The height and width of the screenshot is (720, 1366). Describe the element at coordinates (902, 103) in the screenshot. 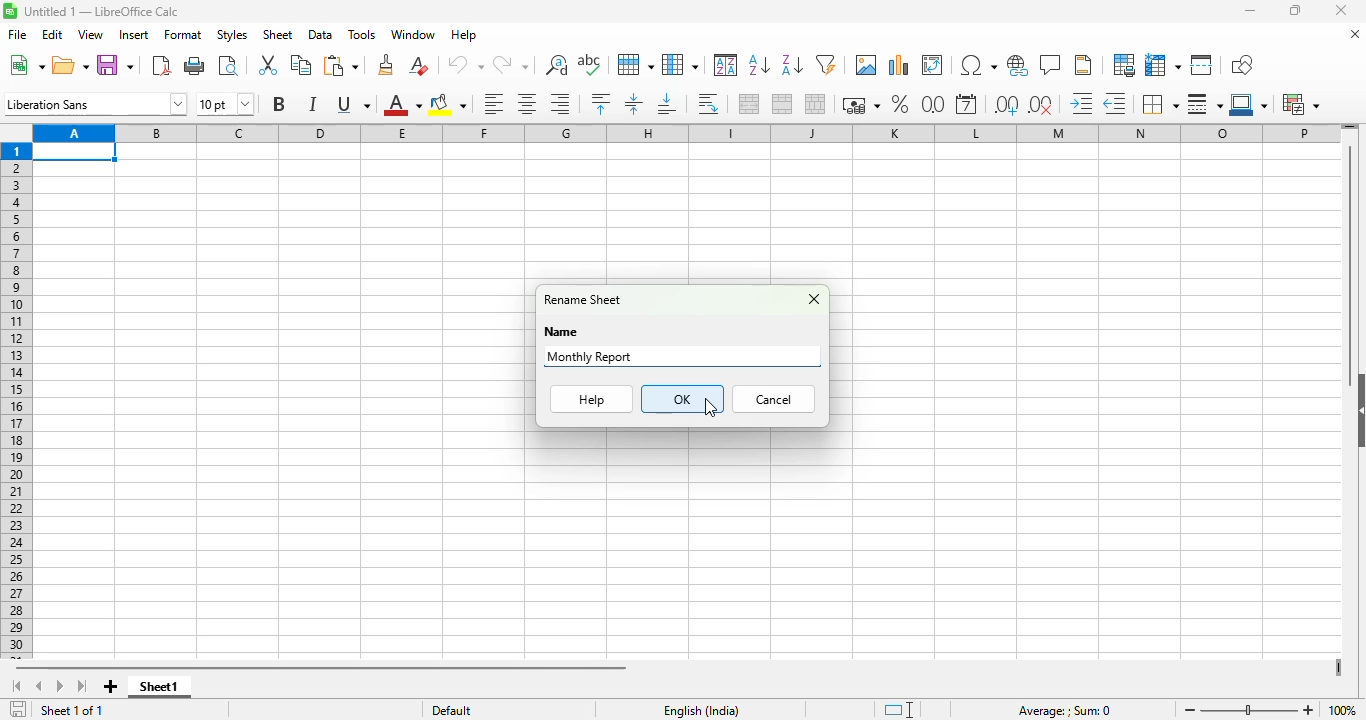

I see `format as percent` at that location.